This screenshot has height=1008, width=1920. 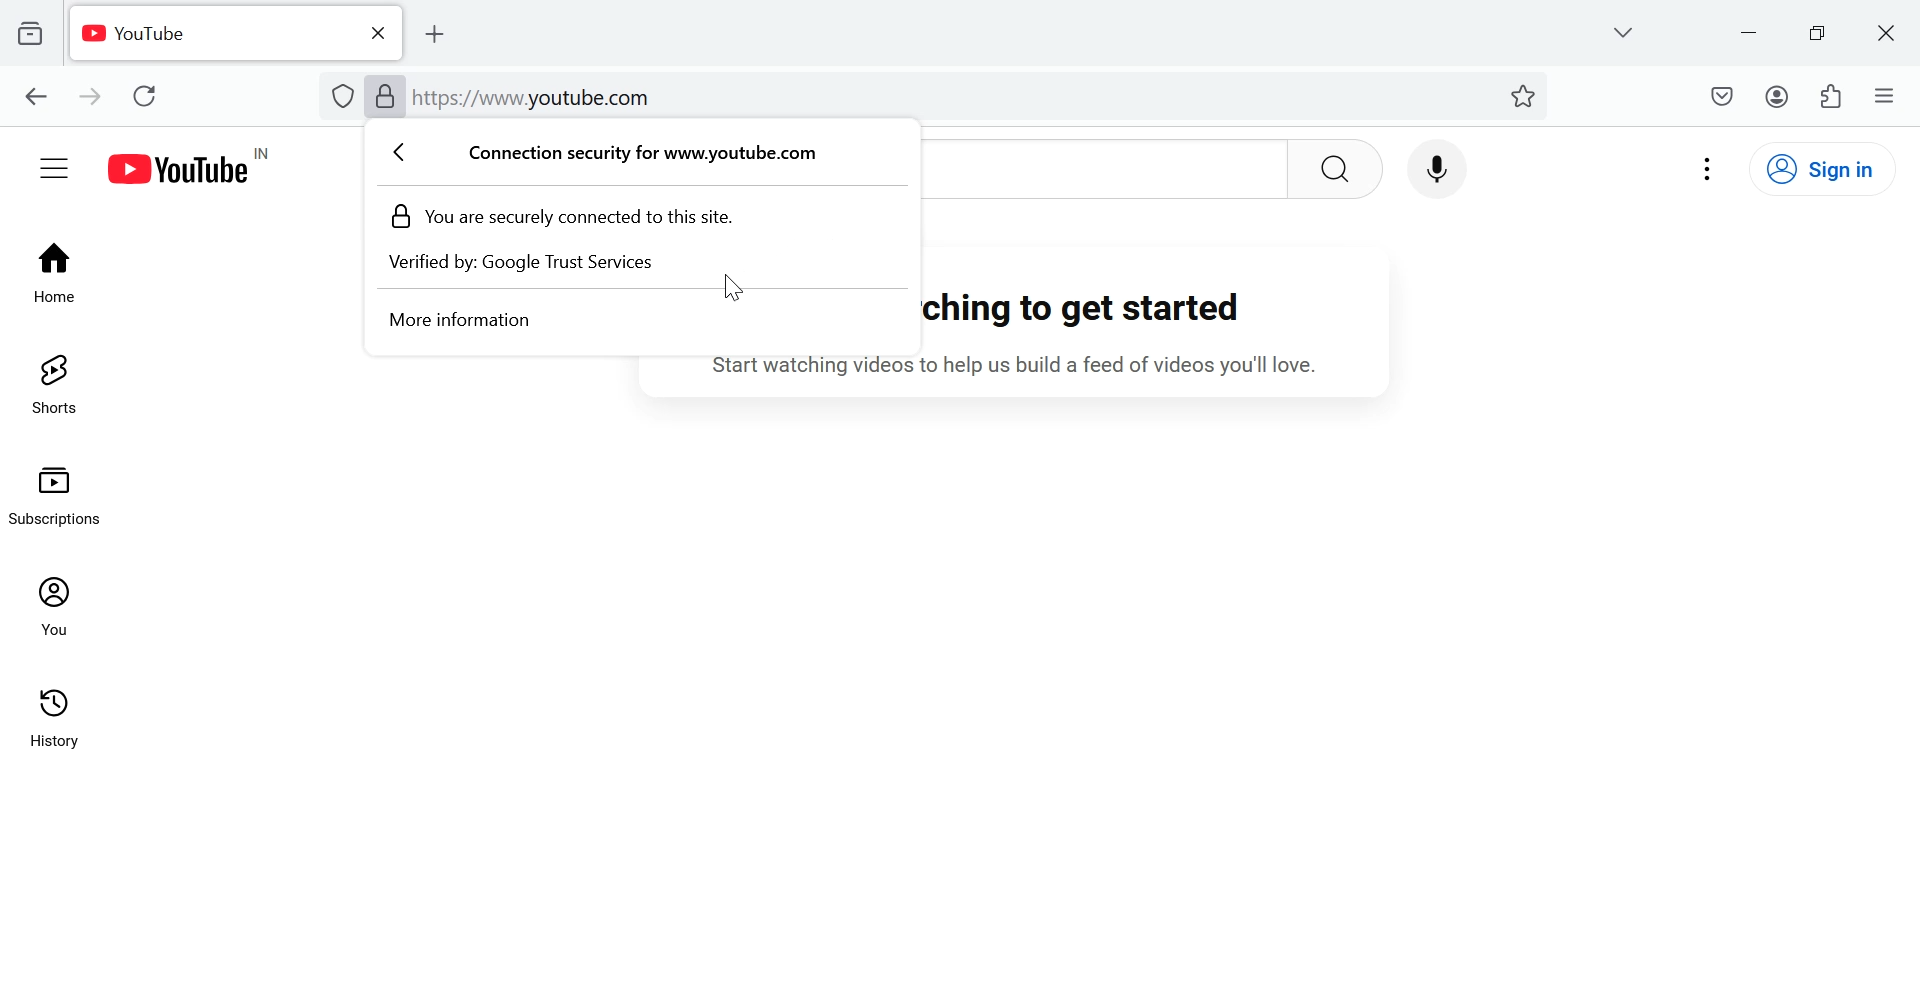 What do you see at coordinates (1884, 94) in the screenshot?
I see `Open application menu` at bounding box center [1884, 94].